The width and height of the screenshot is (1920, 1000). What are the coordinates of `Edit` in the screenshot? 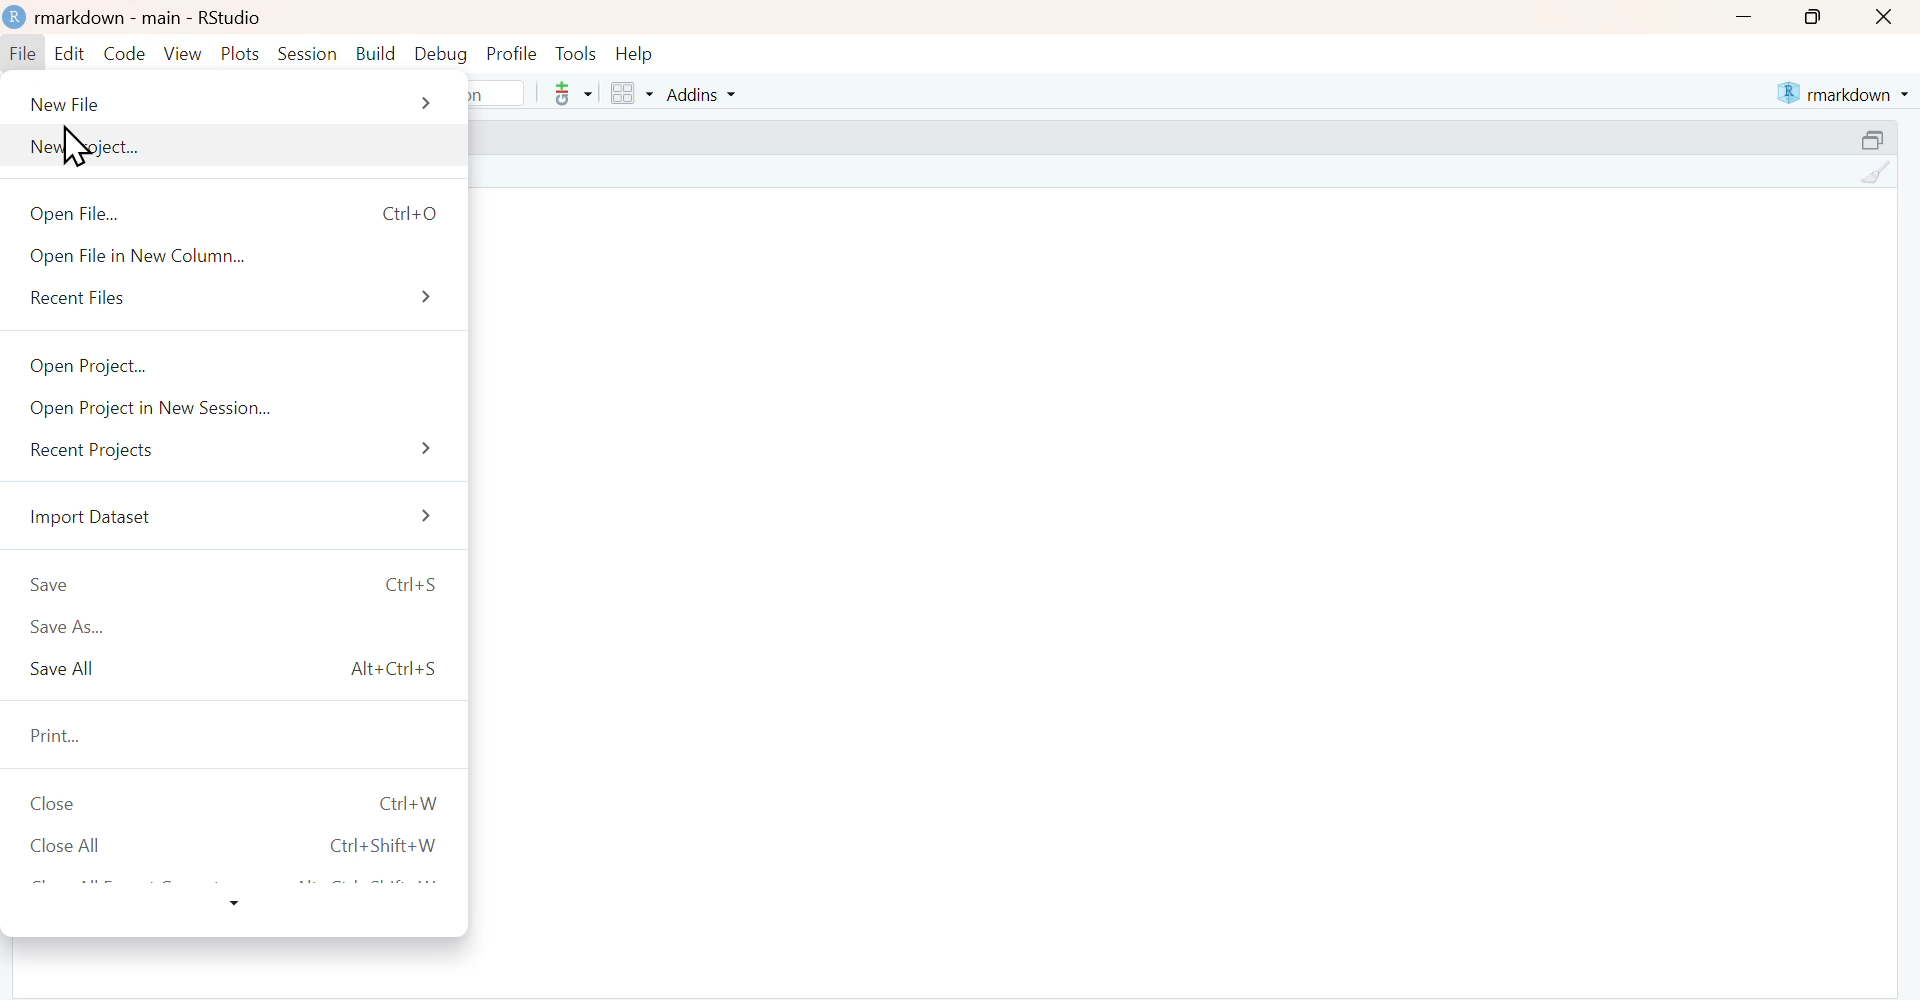 It's located at (68, 55).